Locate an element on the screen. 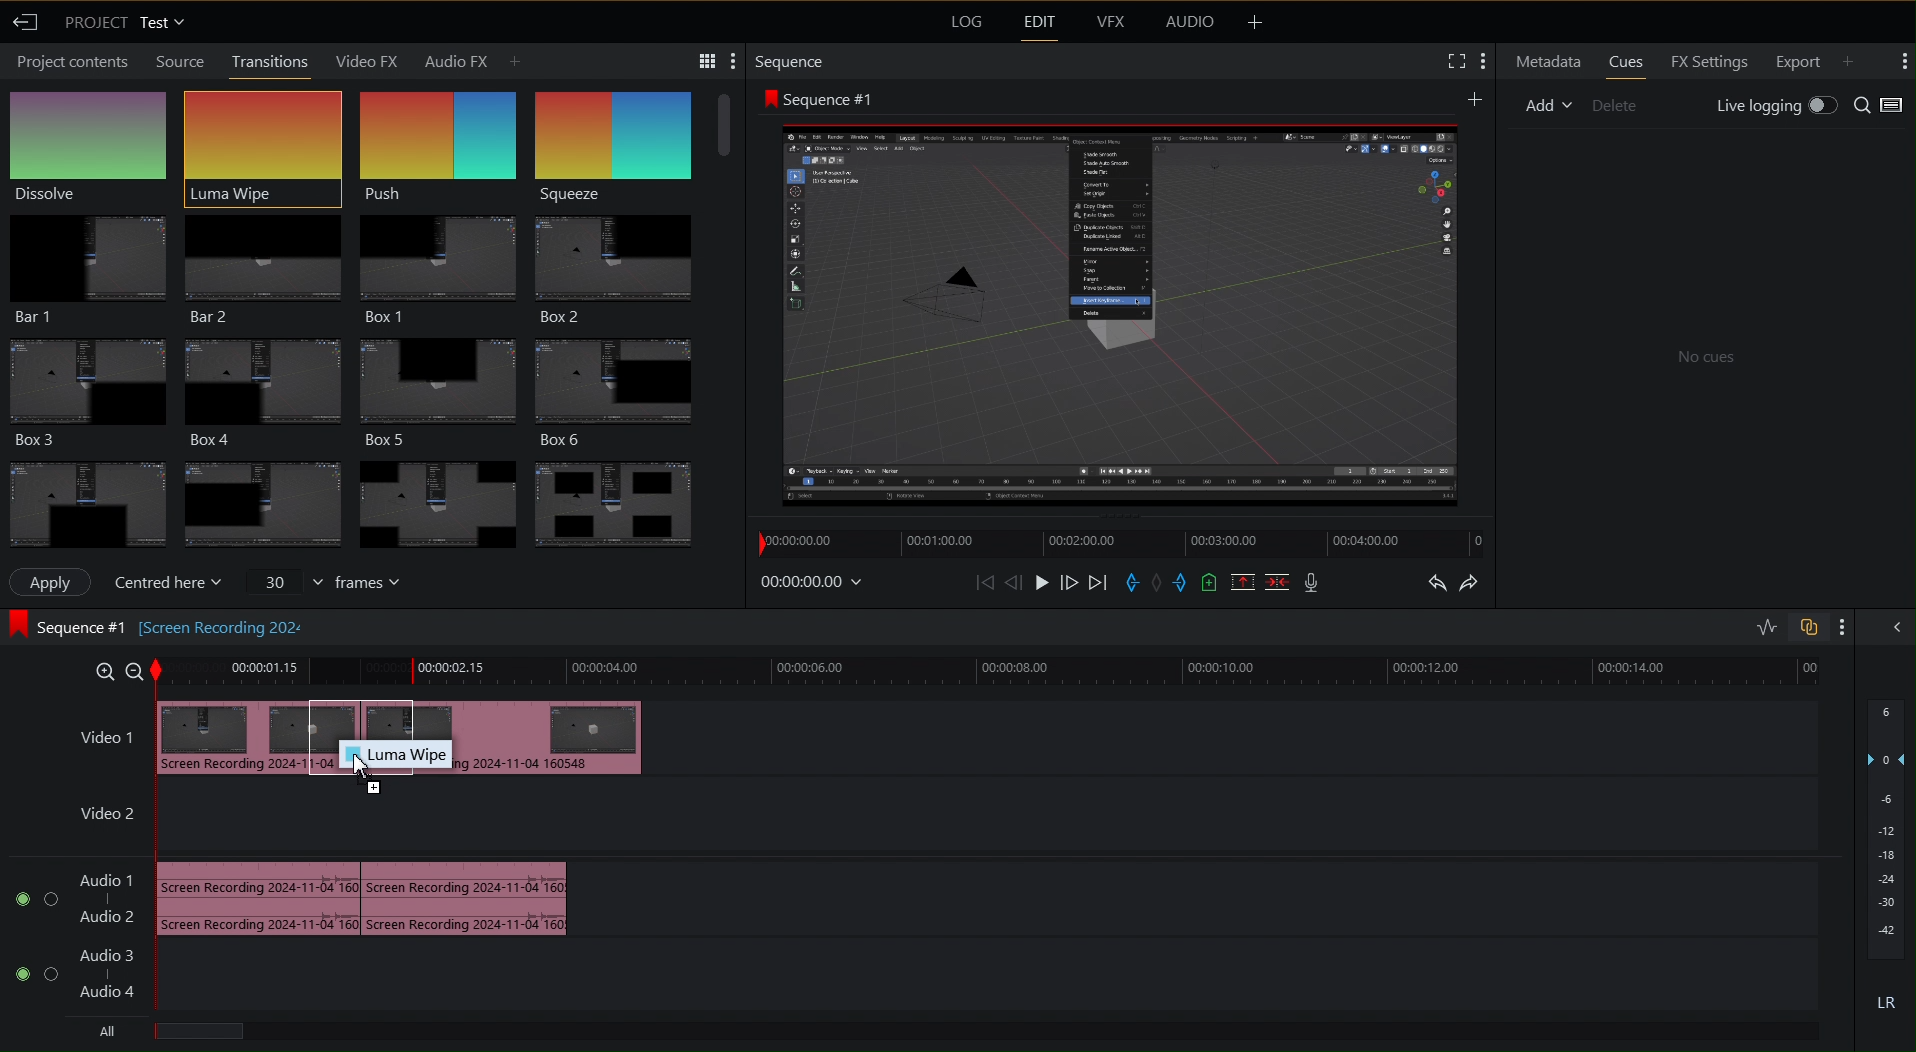  Redo is located at coordinates (1475, 581).